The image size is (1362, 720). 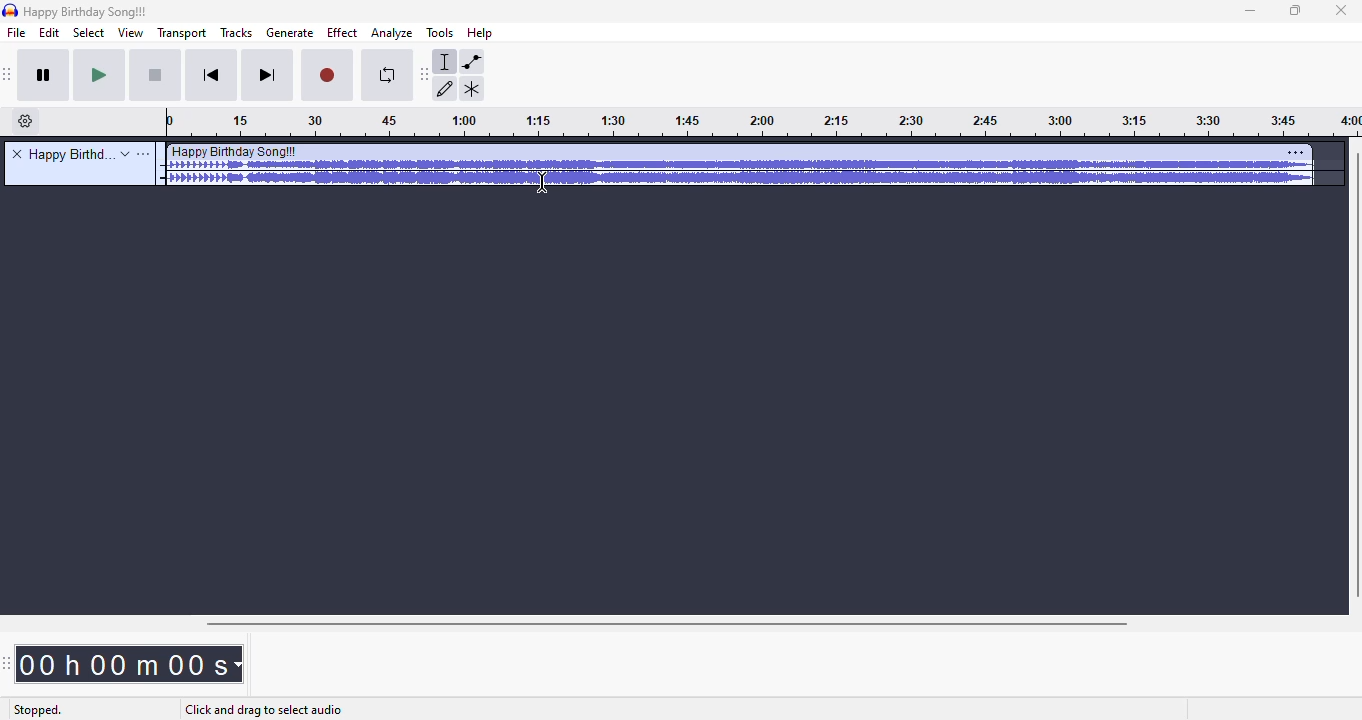 What do you see at coordinates (10, 10) in the screenshot?
I see `logo` at bounding box center [10, 10].